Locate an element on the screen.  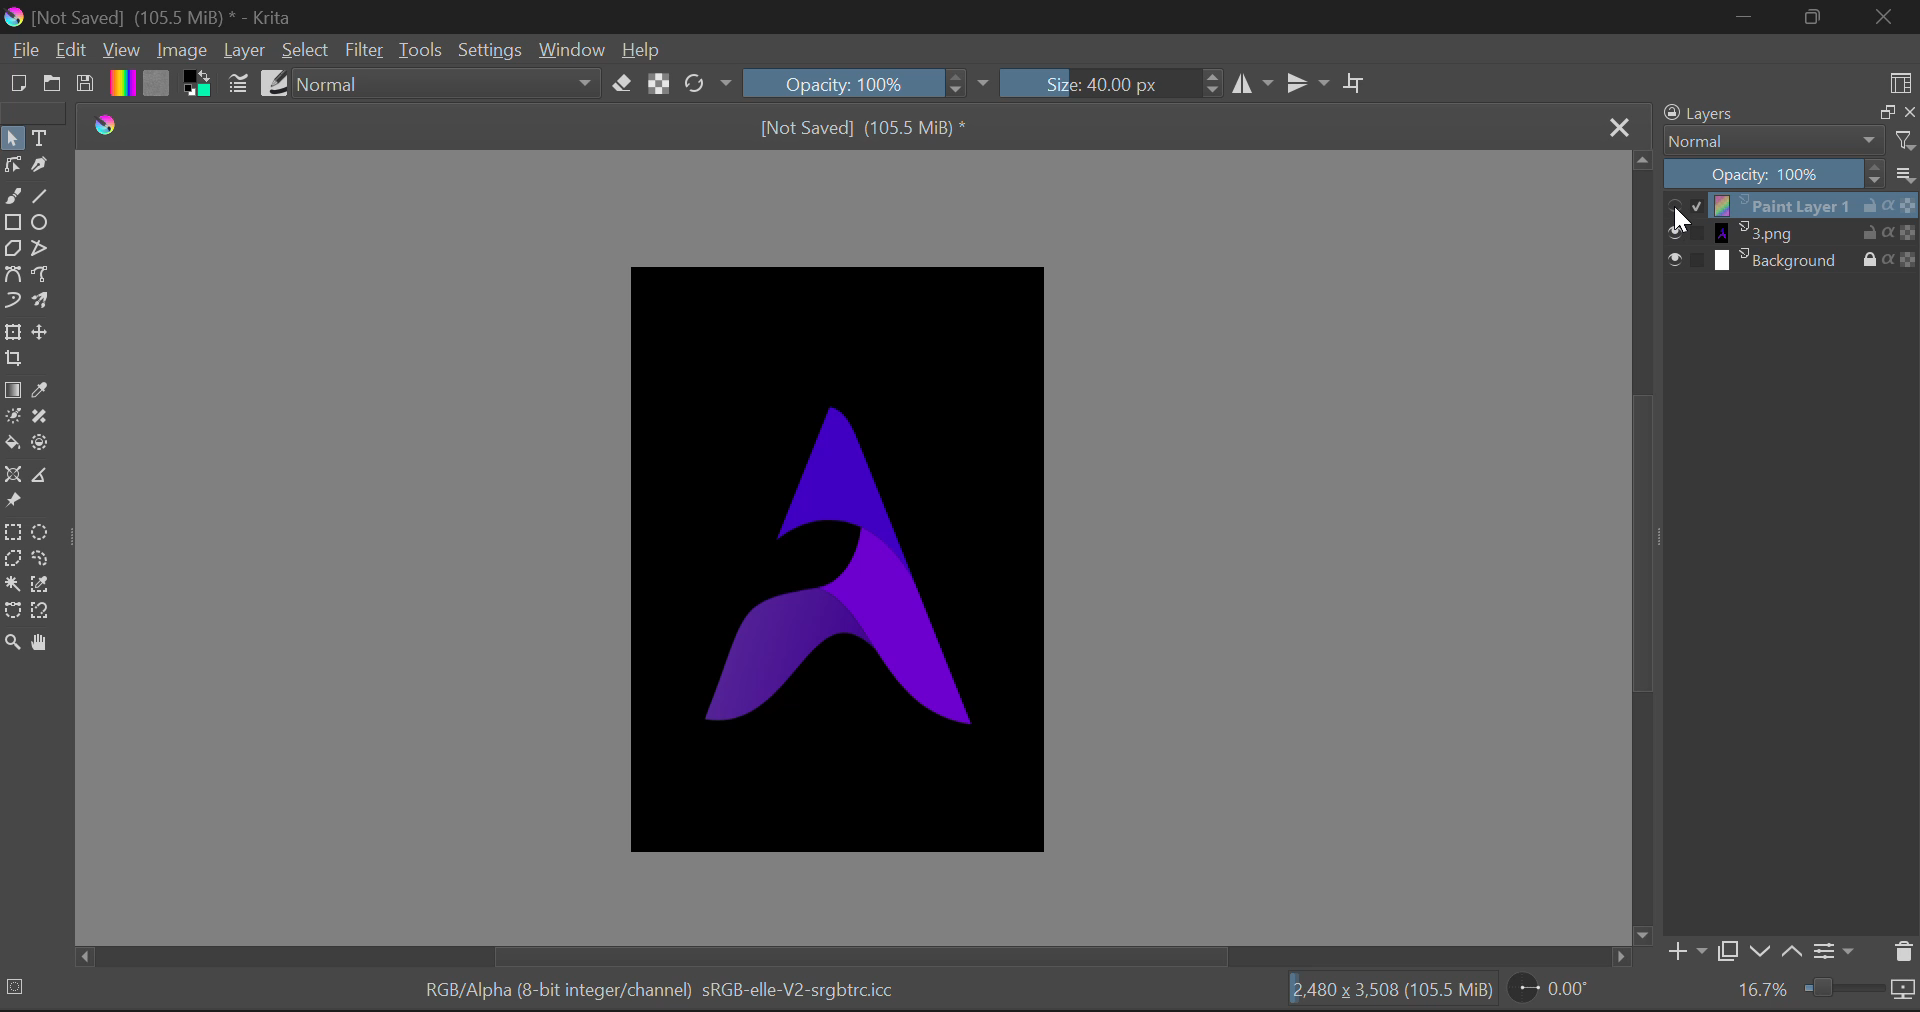
Settings is located at coordinates (1838, 953).